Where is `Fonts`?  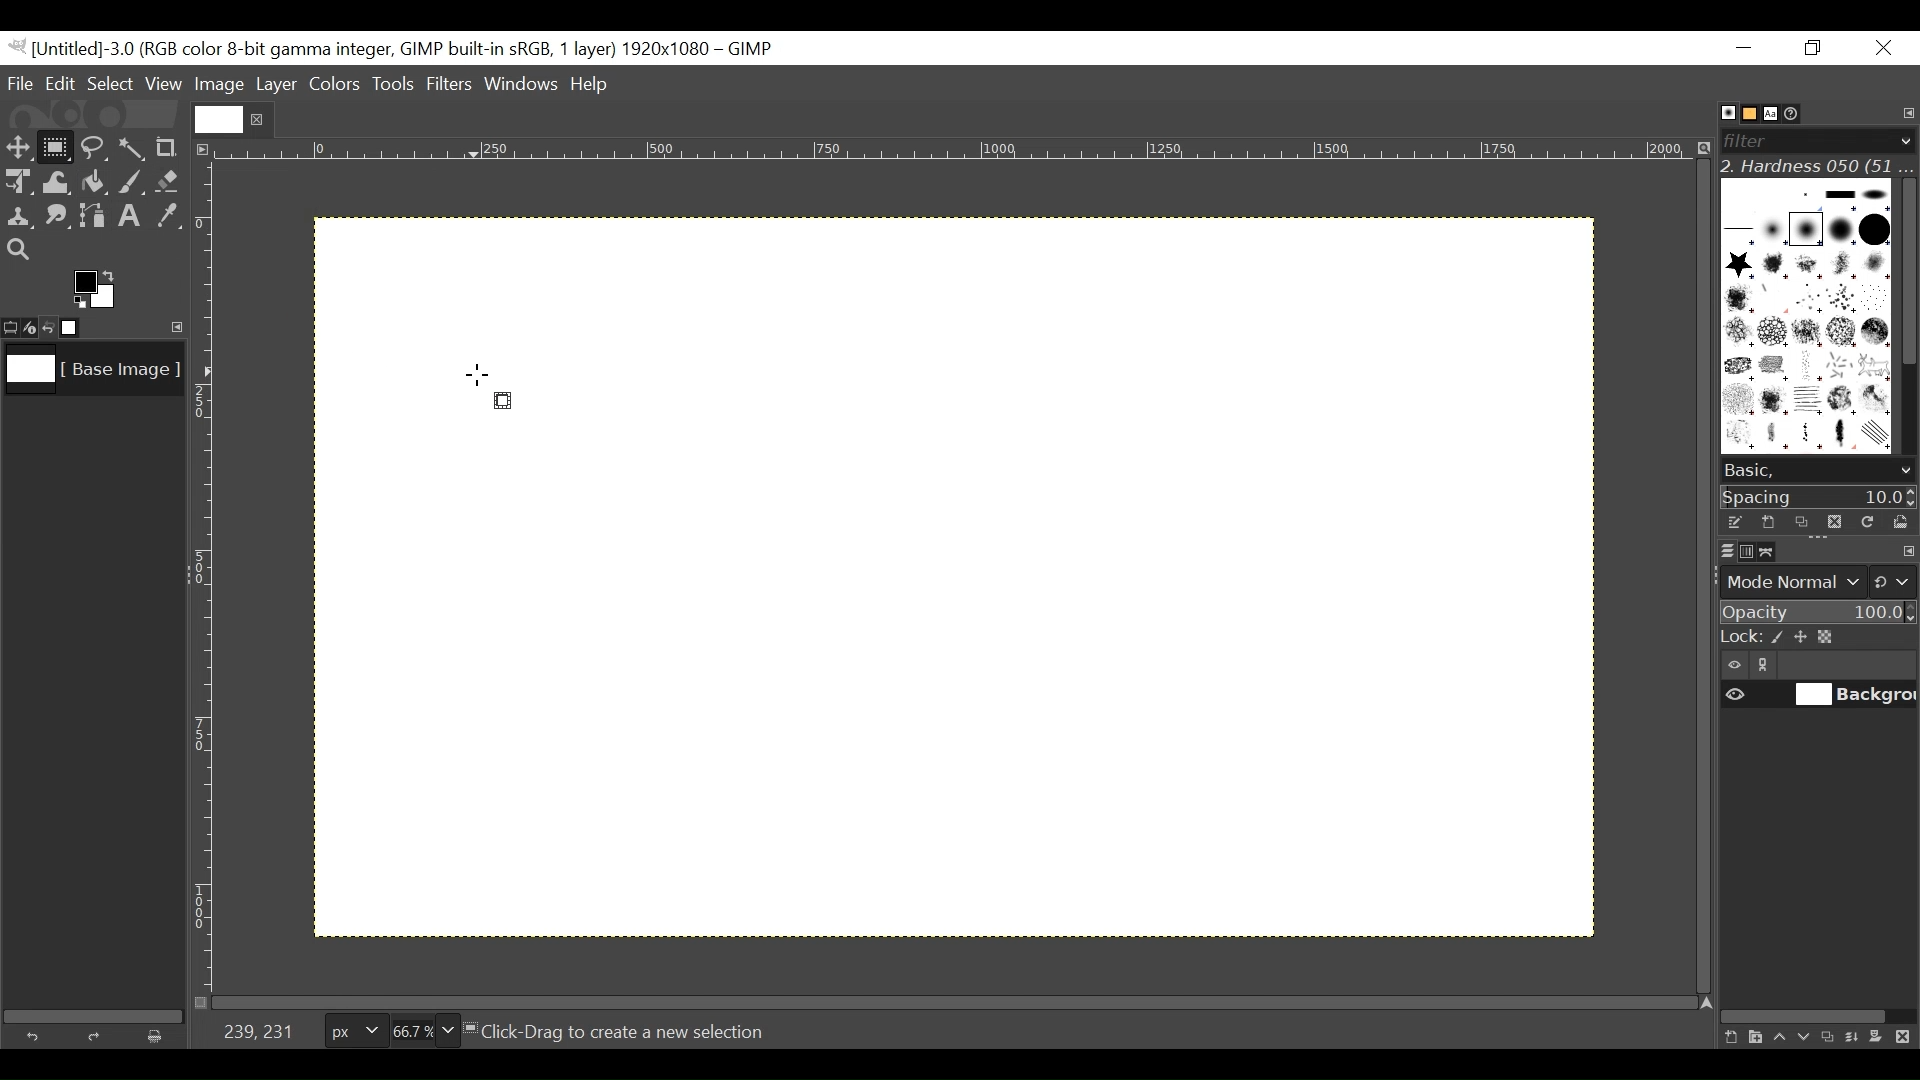
Fonts is located at coordinates (1774, 112).